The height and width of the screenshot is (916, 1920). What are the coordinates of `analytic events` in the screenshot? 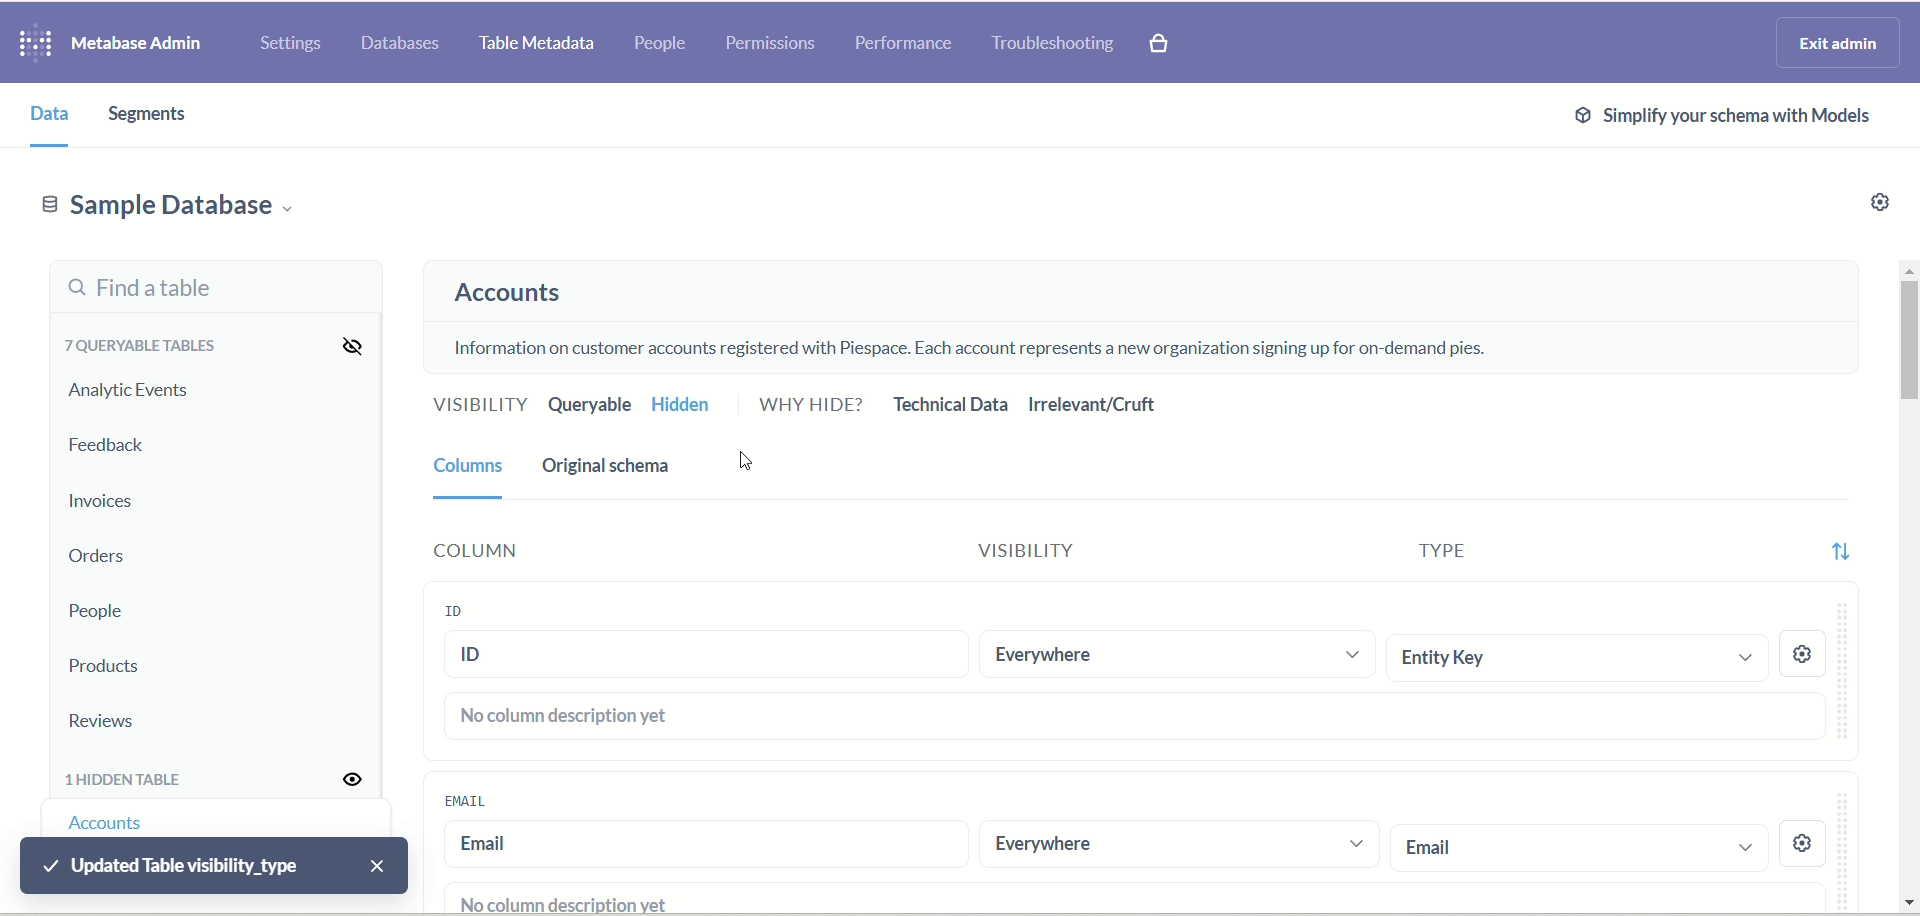 It's located at (133, 392).